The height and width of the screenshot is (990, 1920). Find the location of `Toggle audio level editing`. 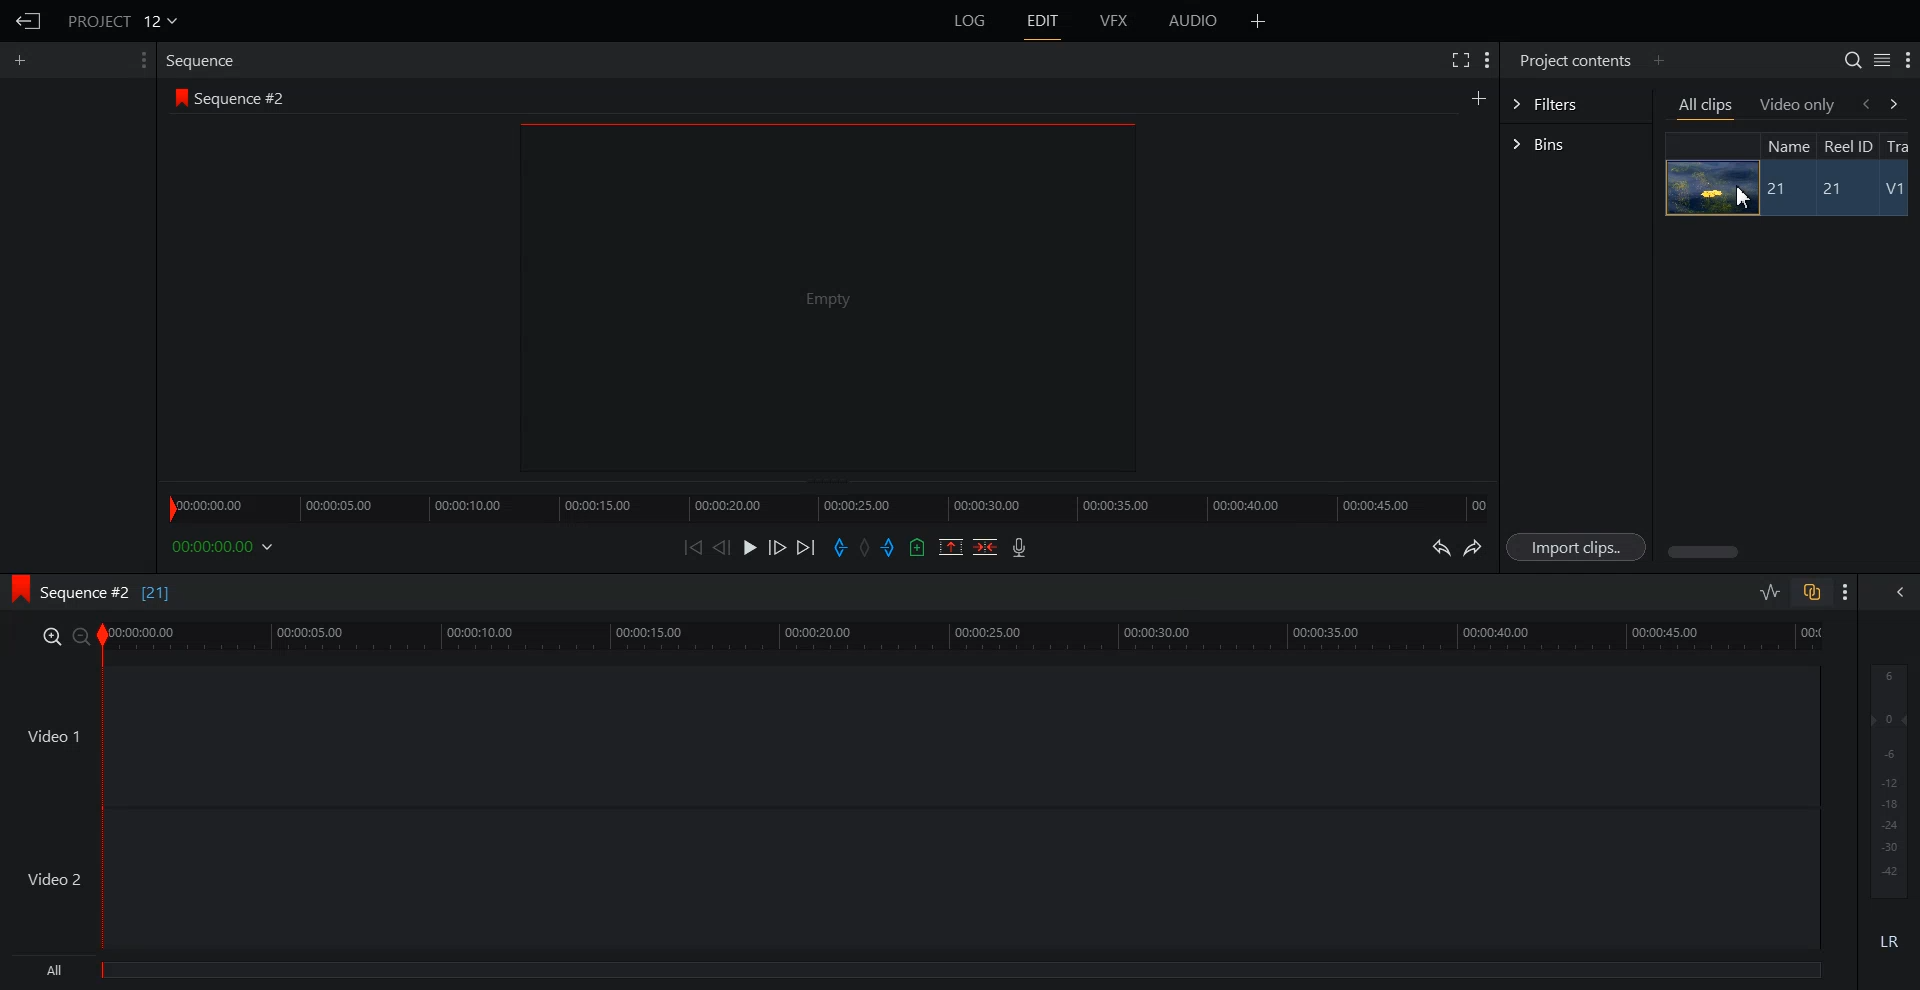

Toggle audio level editing is located at coordinates (1770, 591).